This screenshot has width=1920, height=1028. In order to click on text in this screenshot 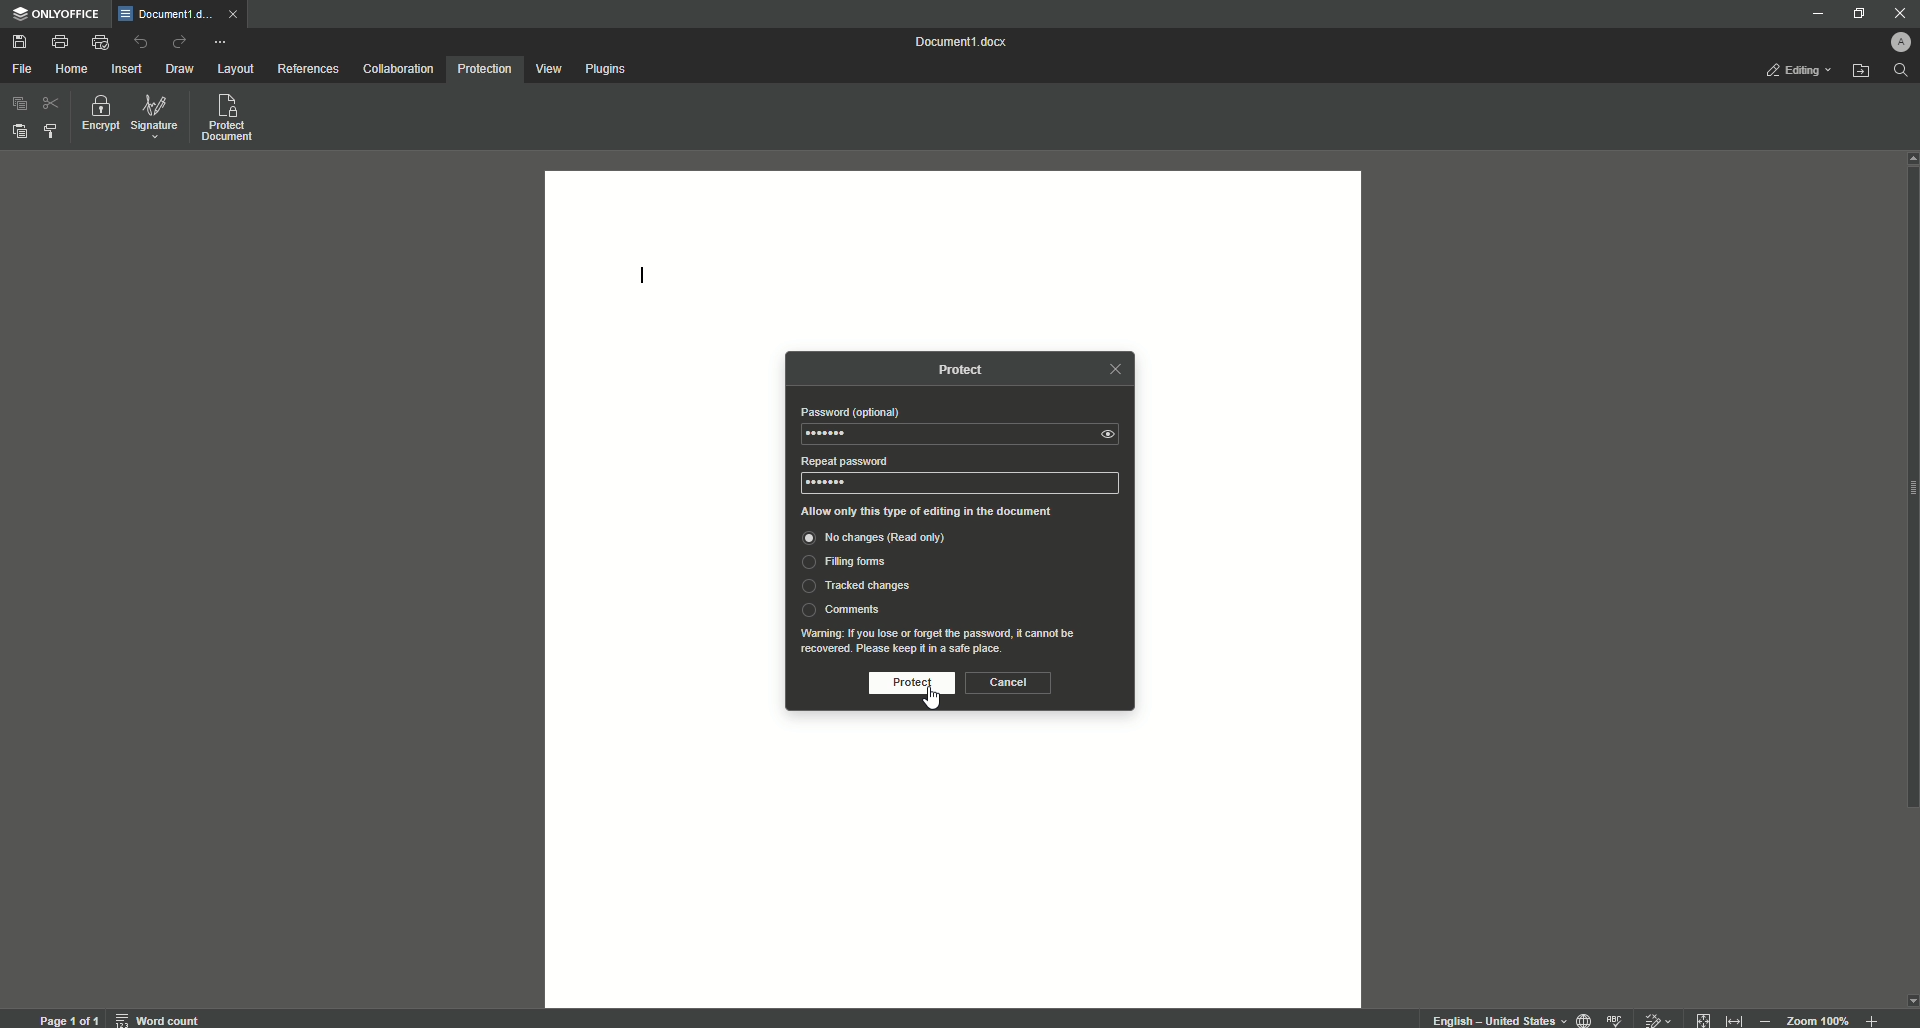, I will do `click(945, 640)`.